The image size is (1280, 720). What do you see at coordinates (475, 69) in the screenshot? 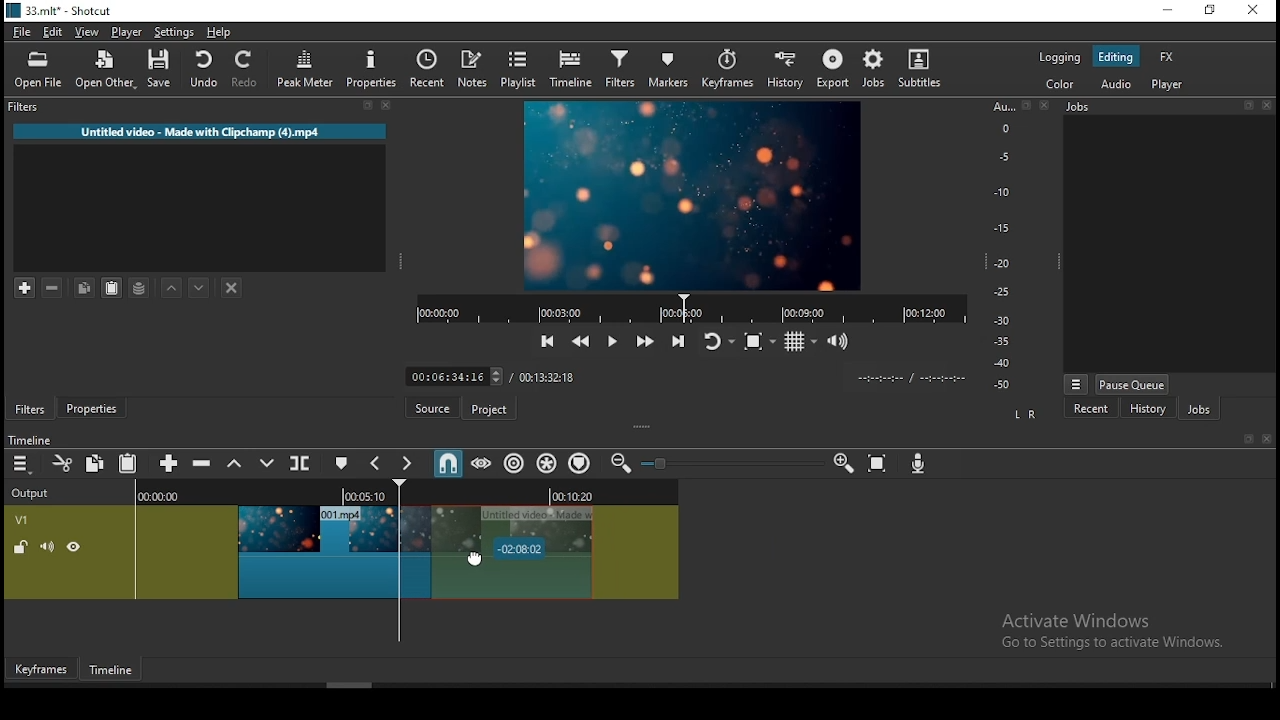
I see `notes` at bounding box center [475, 69].